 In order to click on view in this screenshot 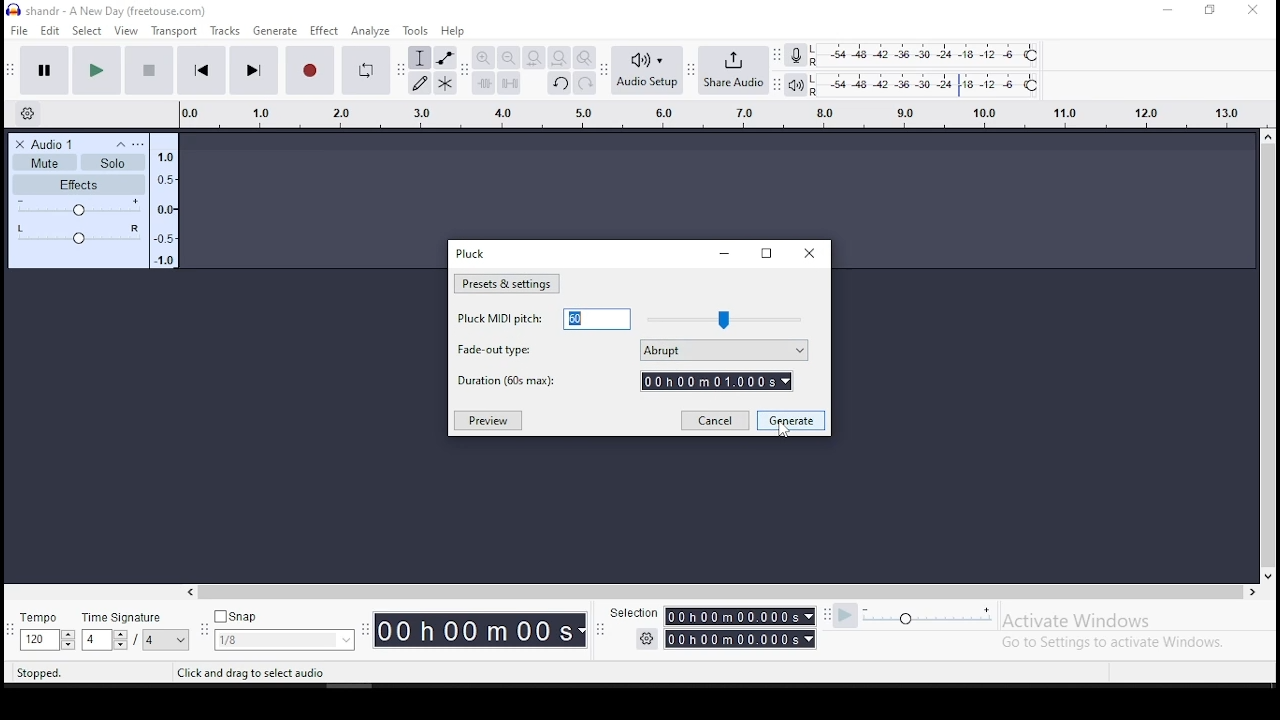, I will do `click(125, 31)`.